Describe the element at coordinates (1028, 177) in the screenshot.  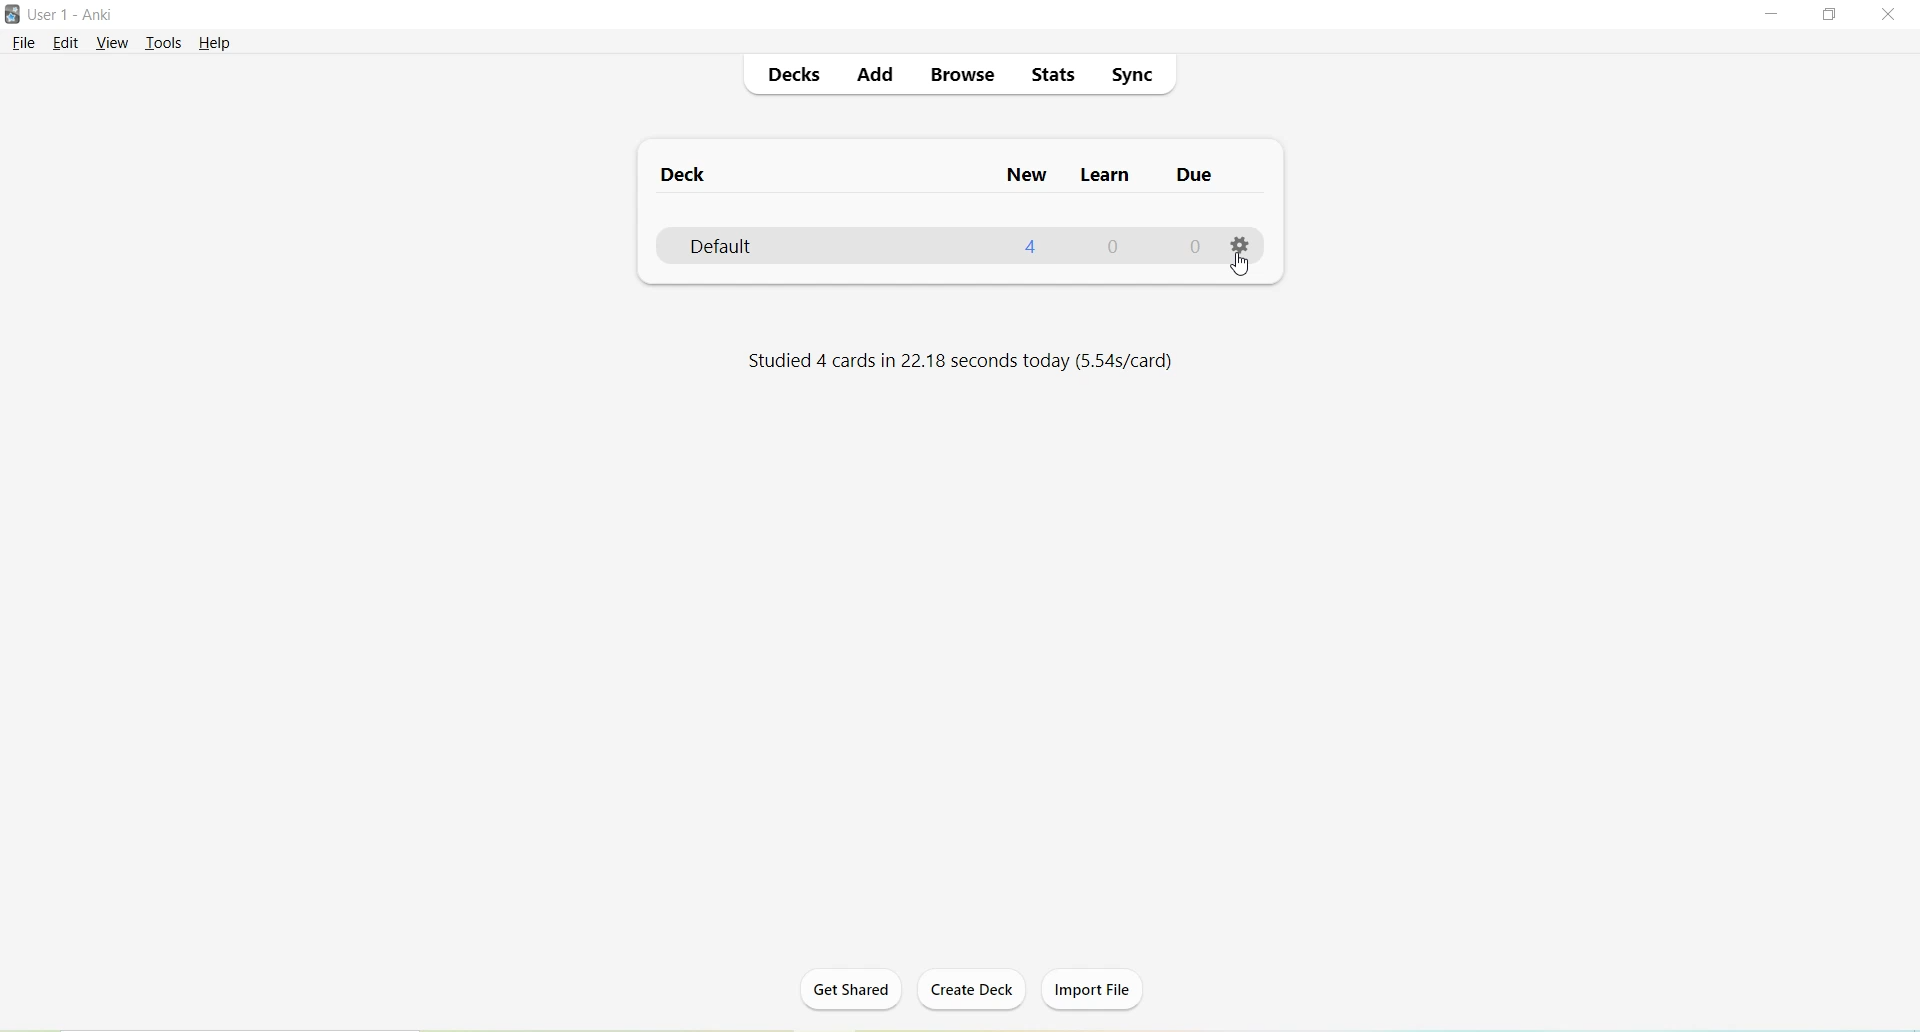
I see `New` at that location.